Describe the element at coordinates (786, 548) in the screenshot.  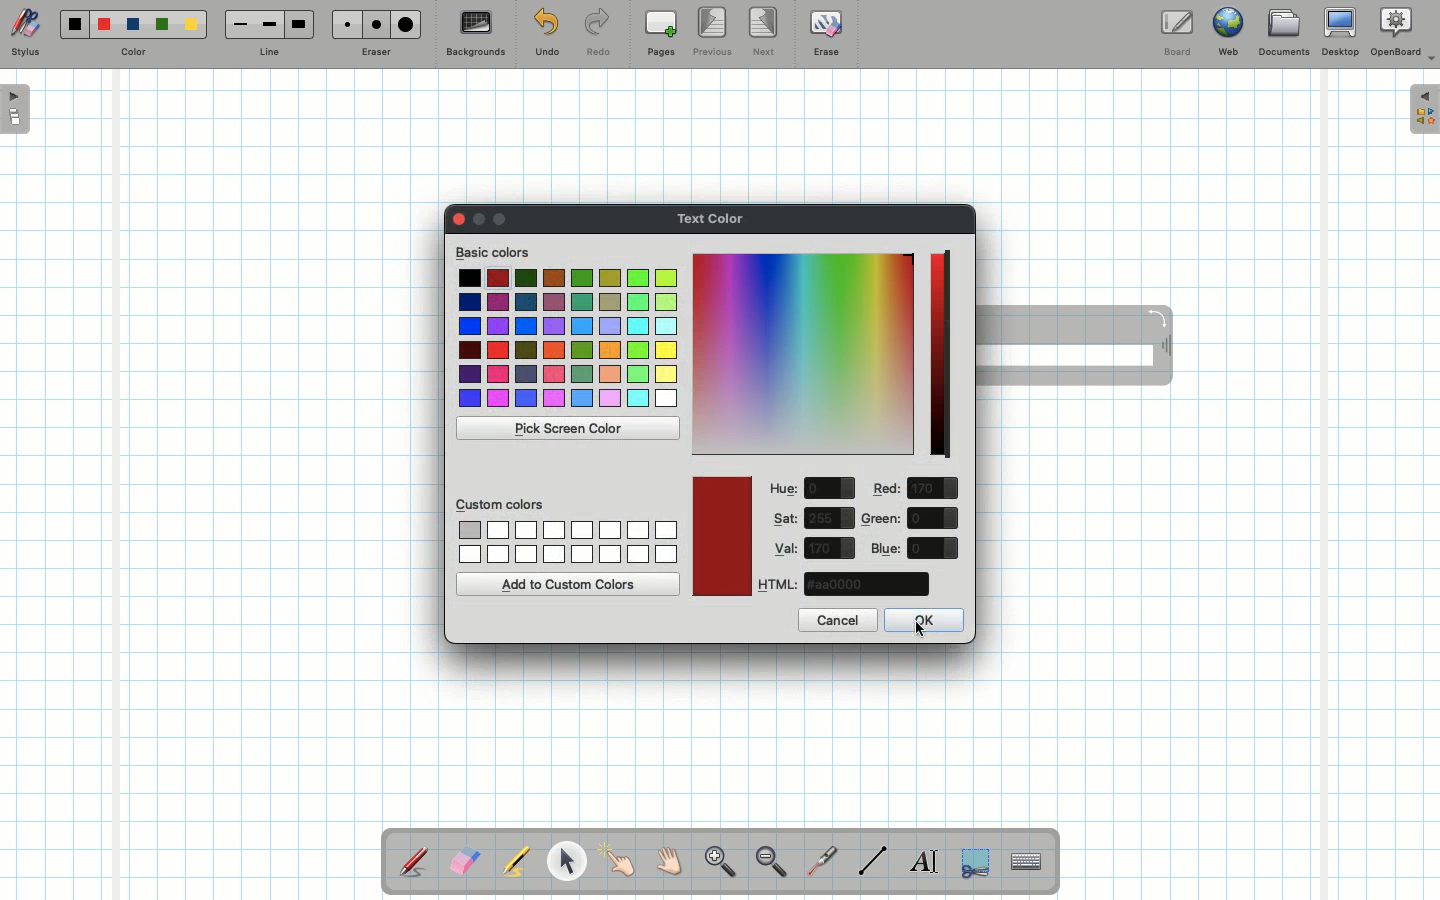
I see `Val` at that location.